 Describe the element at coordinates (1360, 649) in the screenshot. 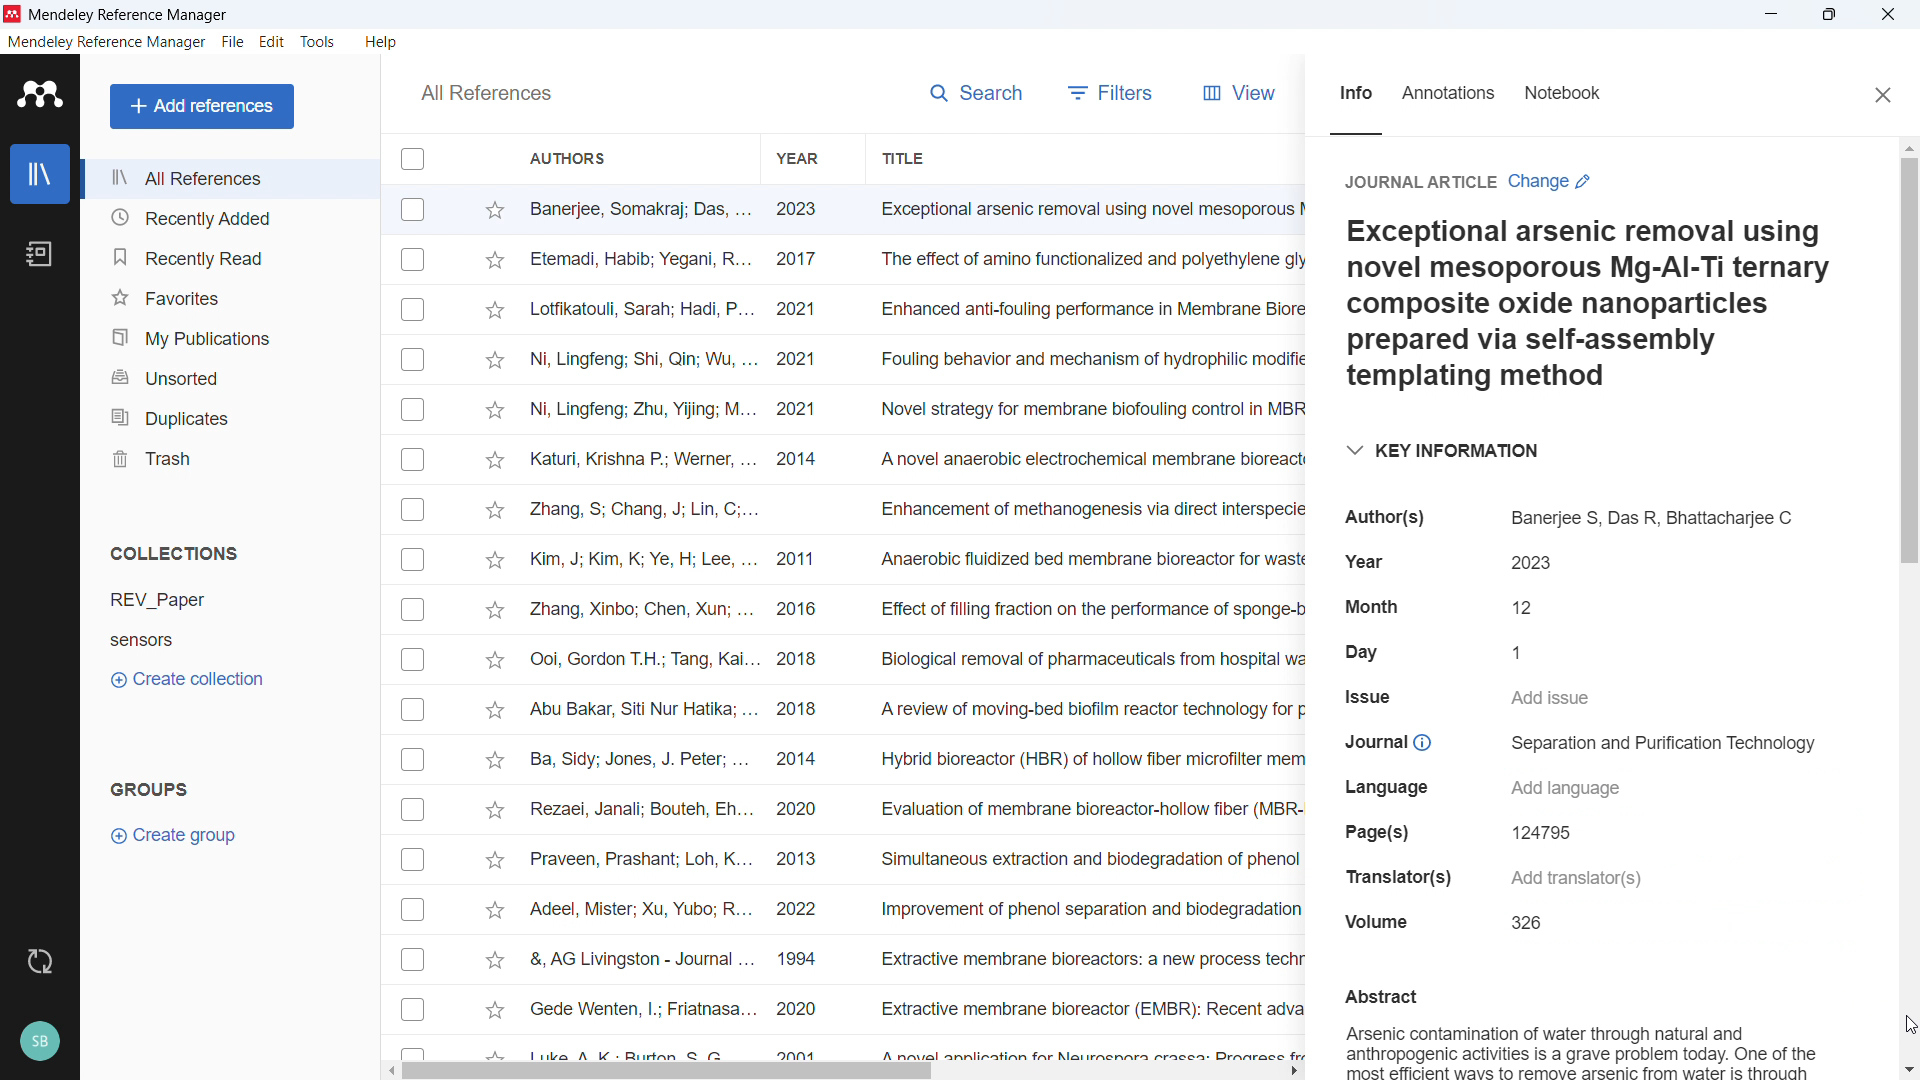

I see `day` at that location.